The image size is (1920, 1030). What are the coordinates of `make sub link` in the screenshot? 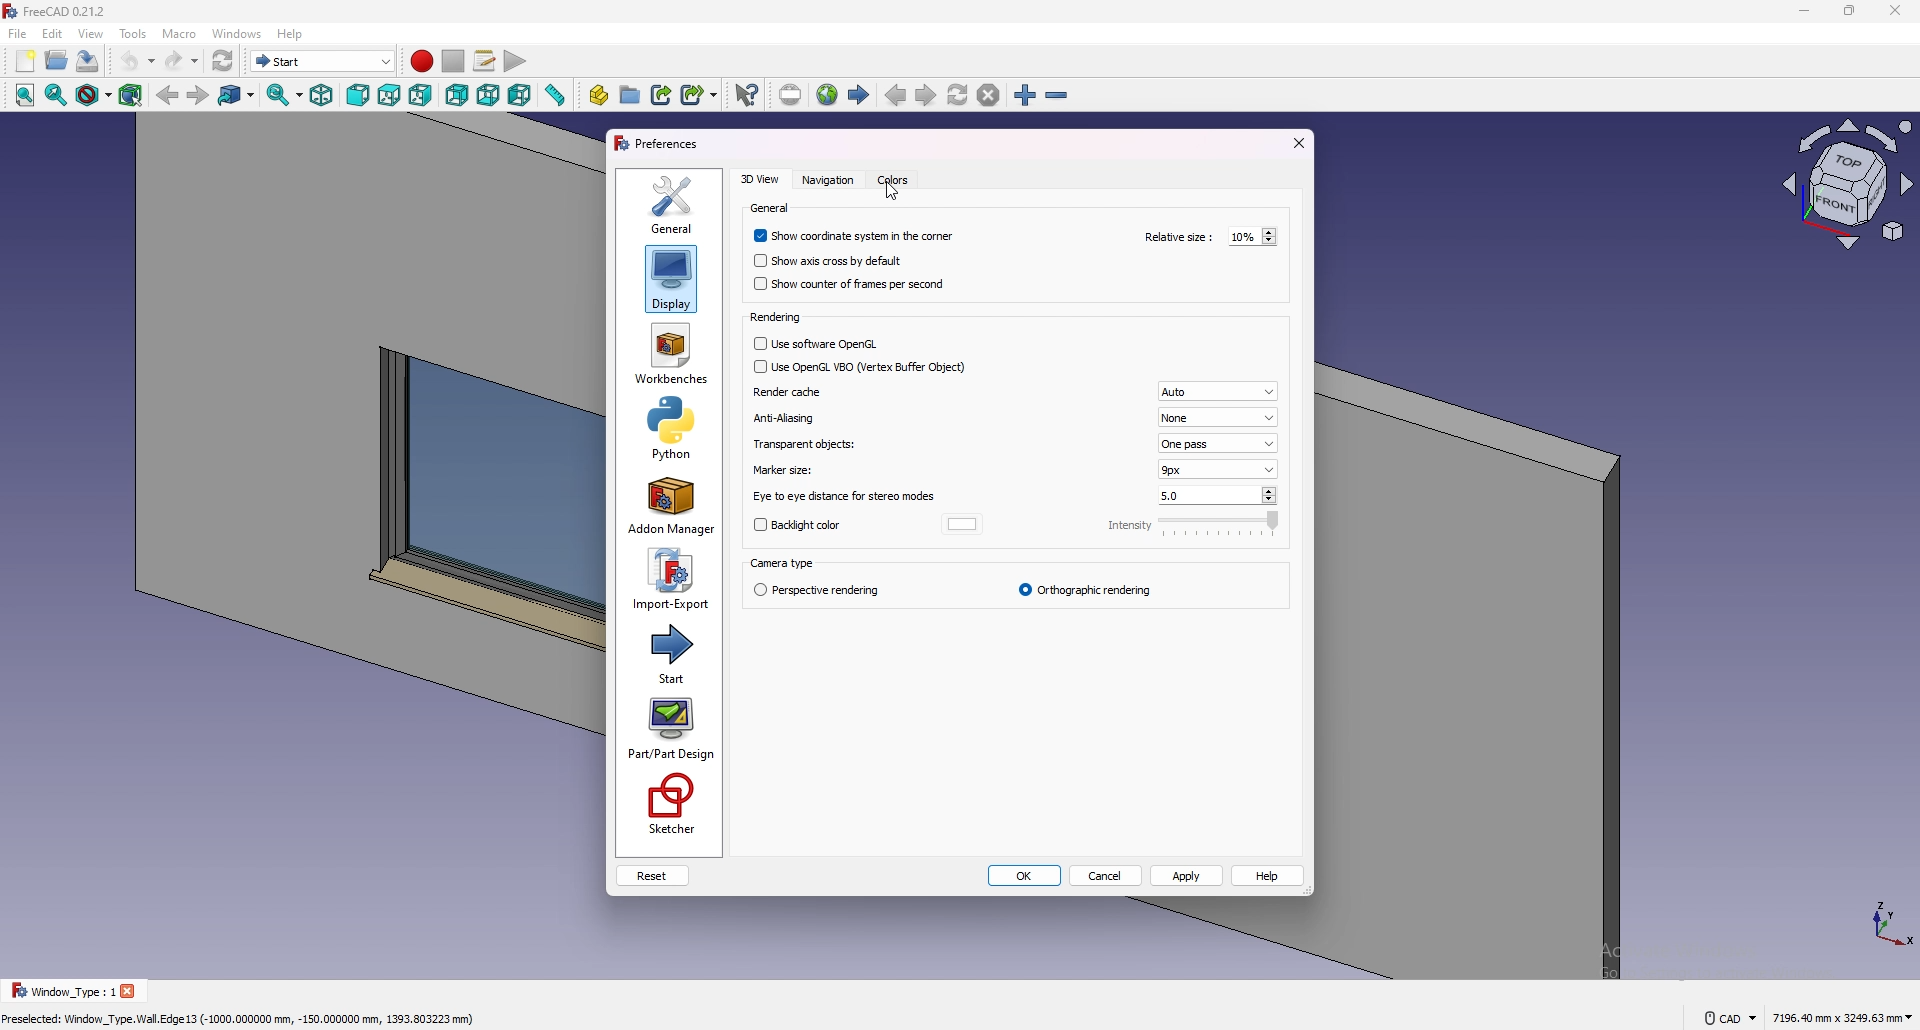 It's located at (700, 93).